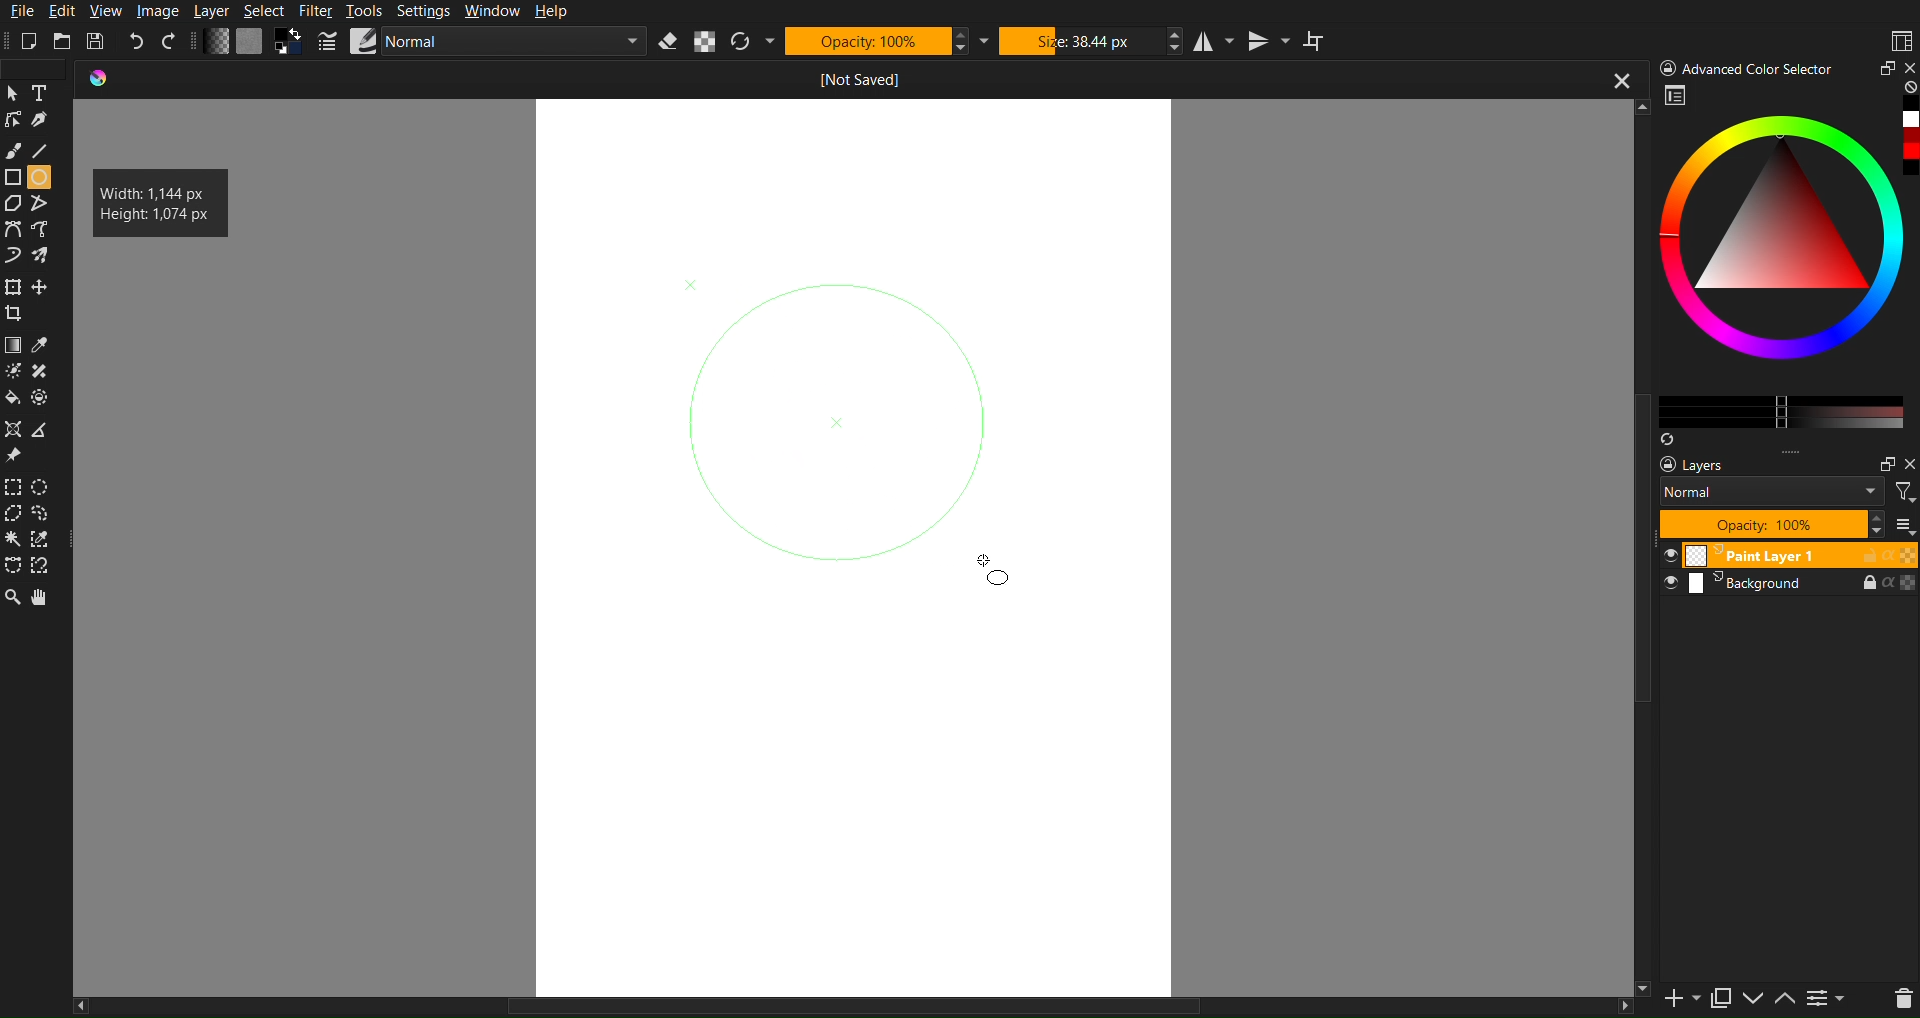  Describe the element at coordinates (38, 397) in the screenshot. I see `Shape` at that location.